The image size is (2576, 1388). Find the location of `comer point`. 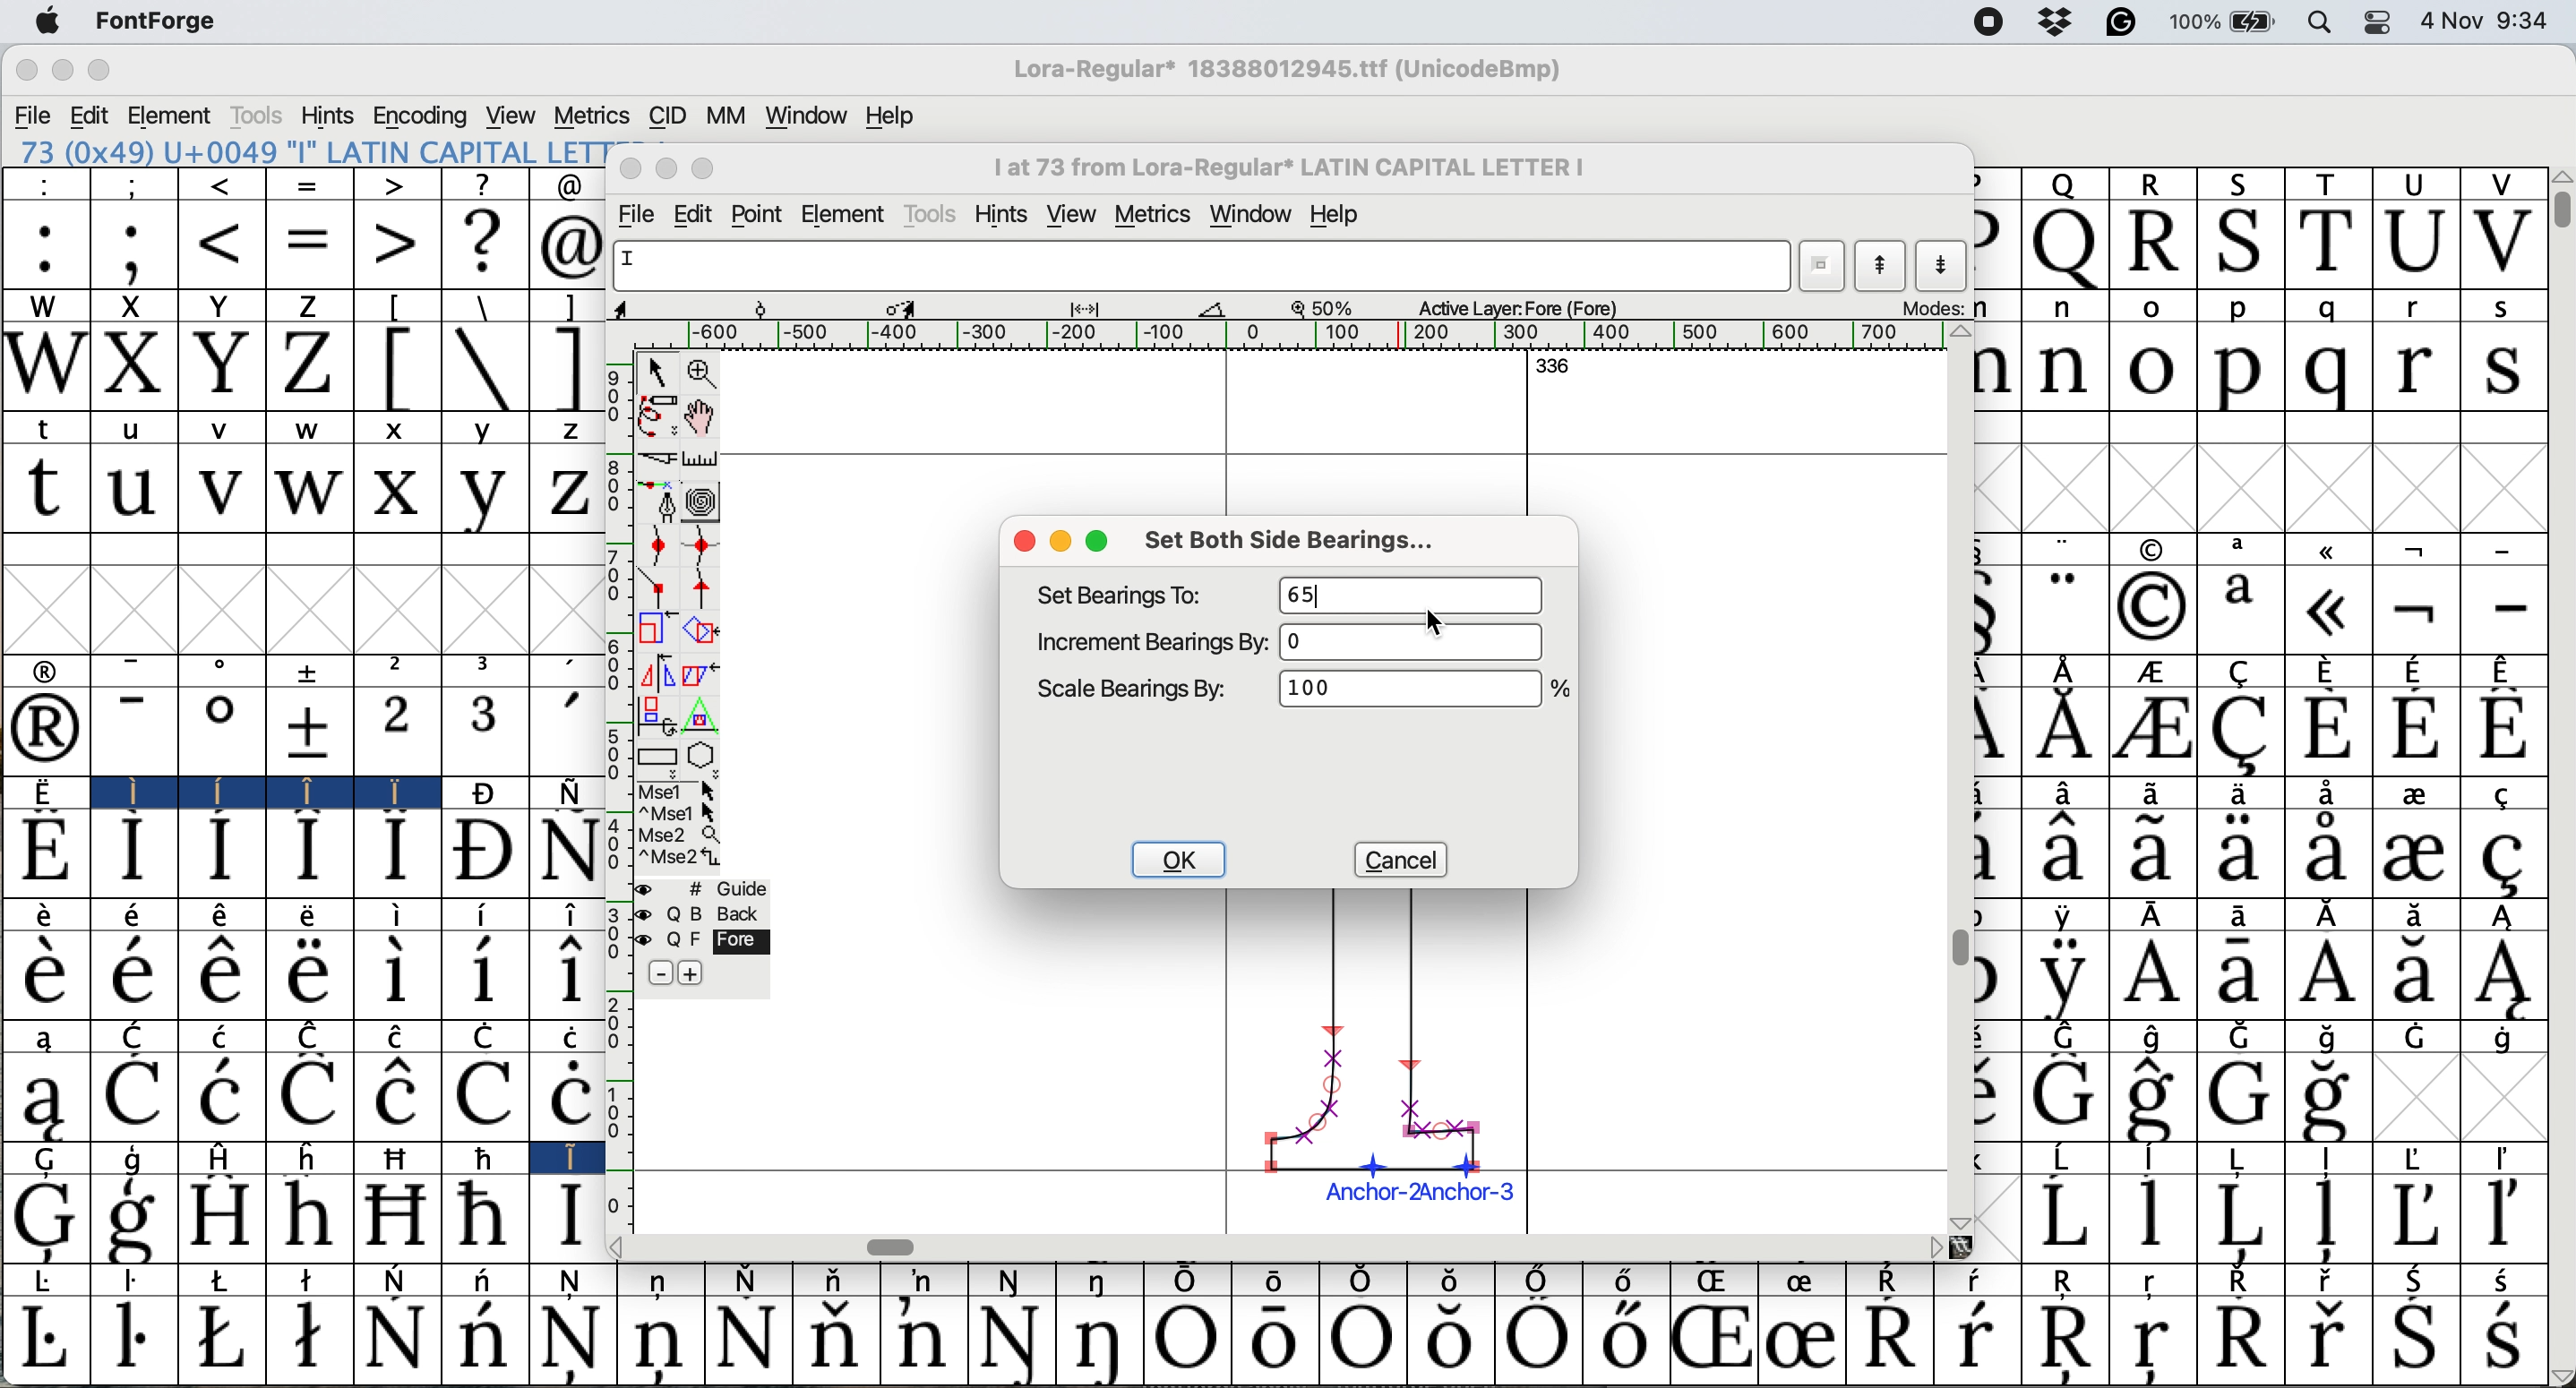

comer point is located at coordinates (657, 589).